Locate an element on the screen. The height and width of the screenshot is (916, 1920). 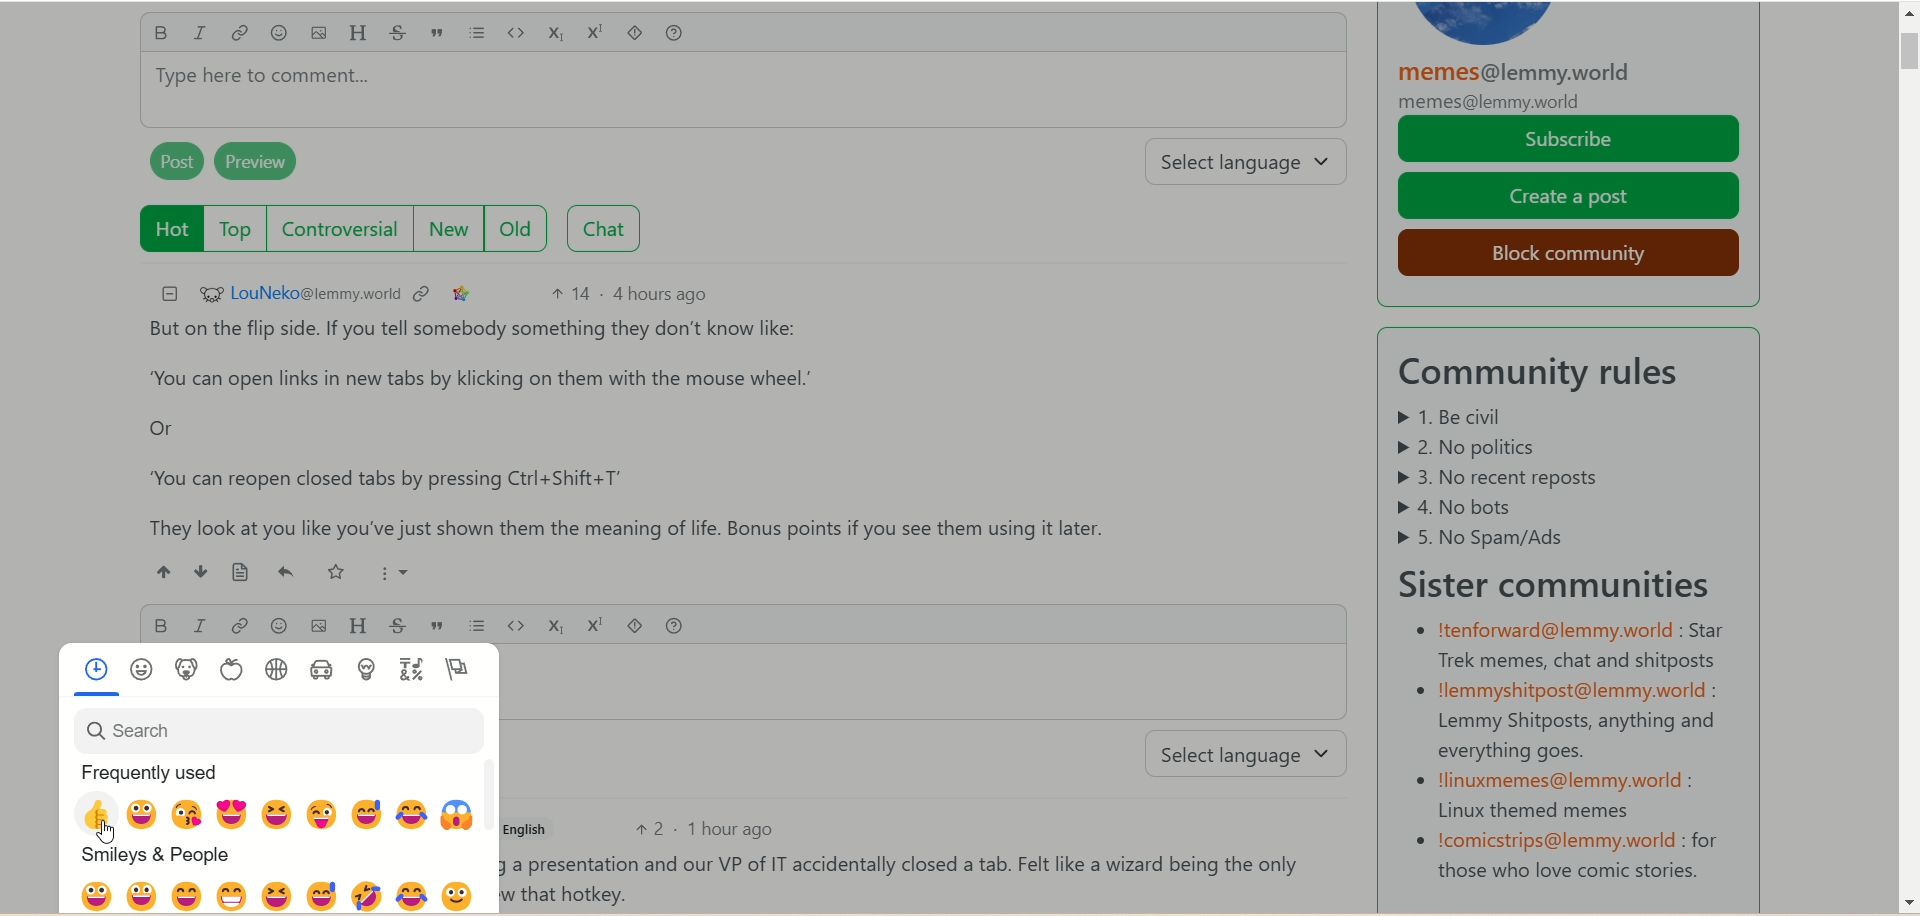
superscript is located at coordinates (593, 625).